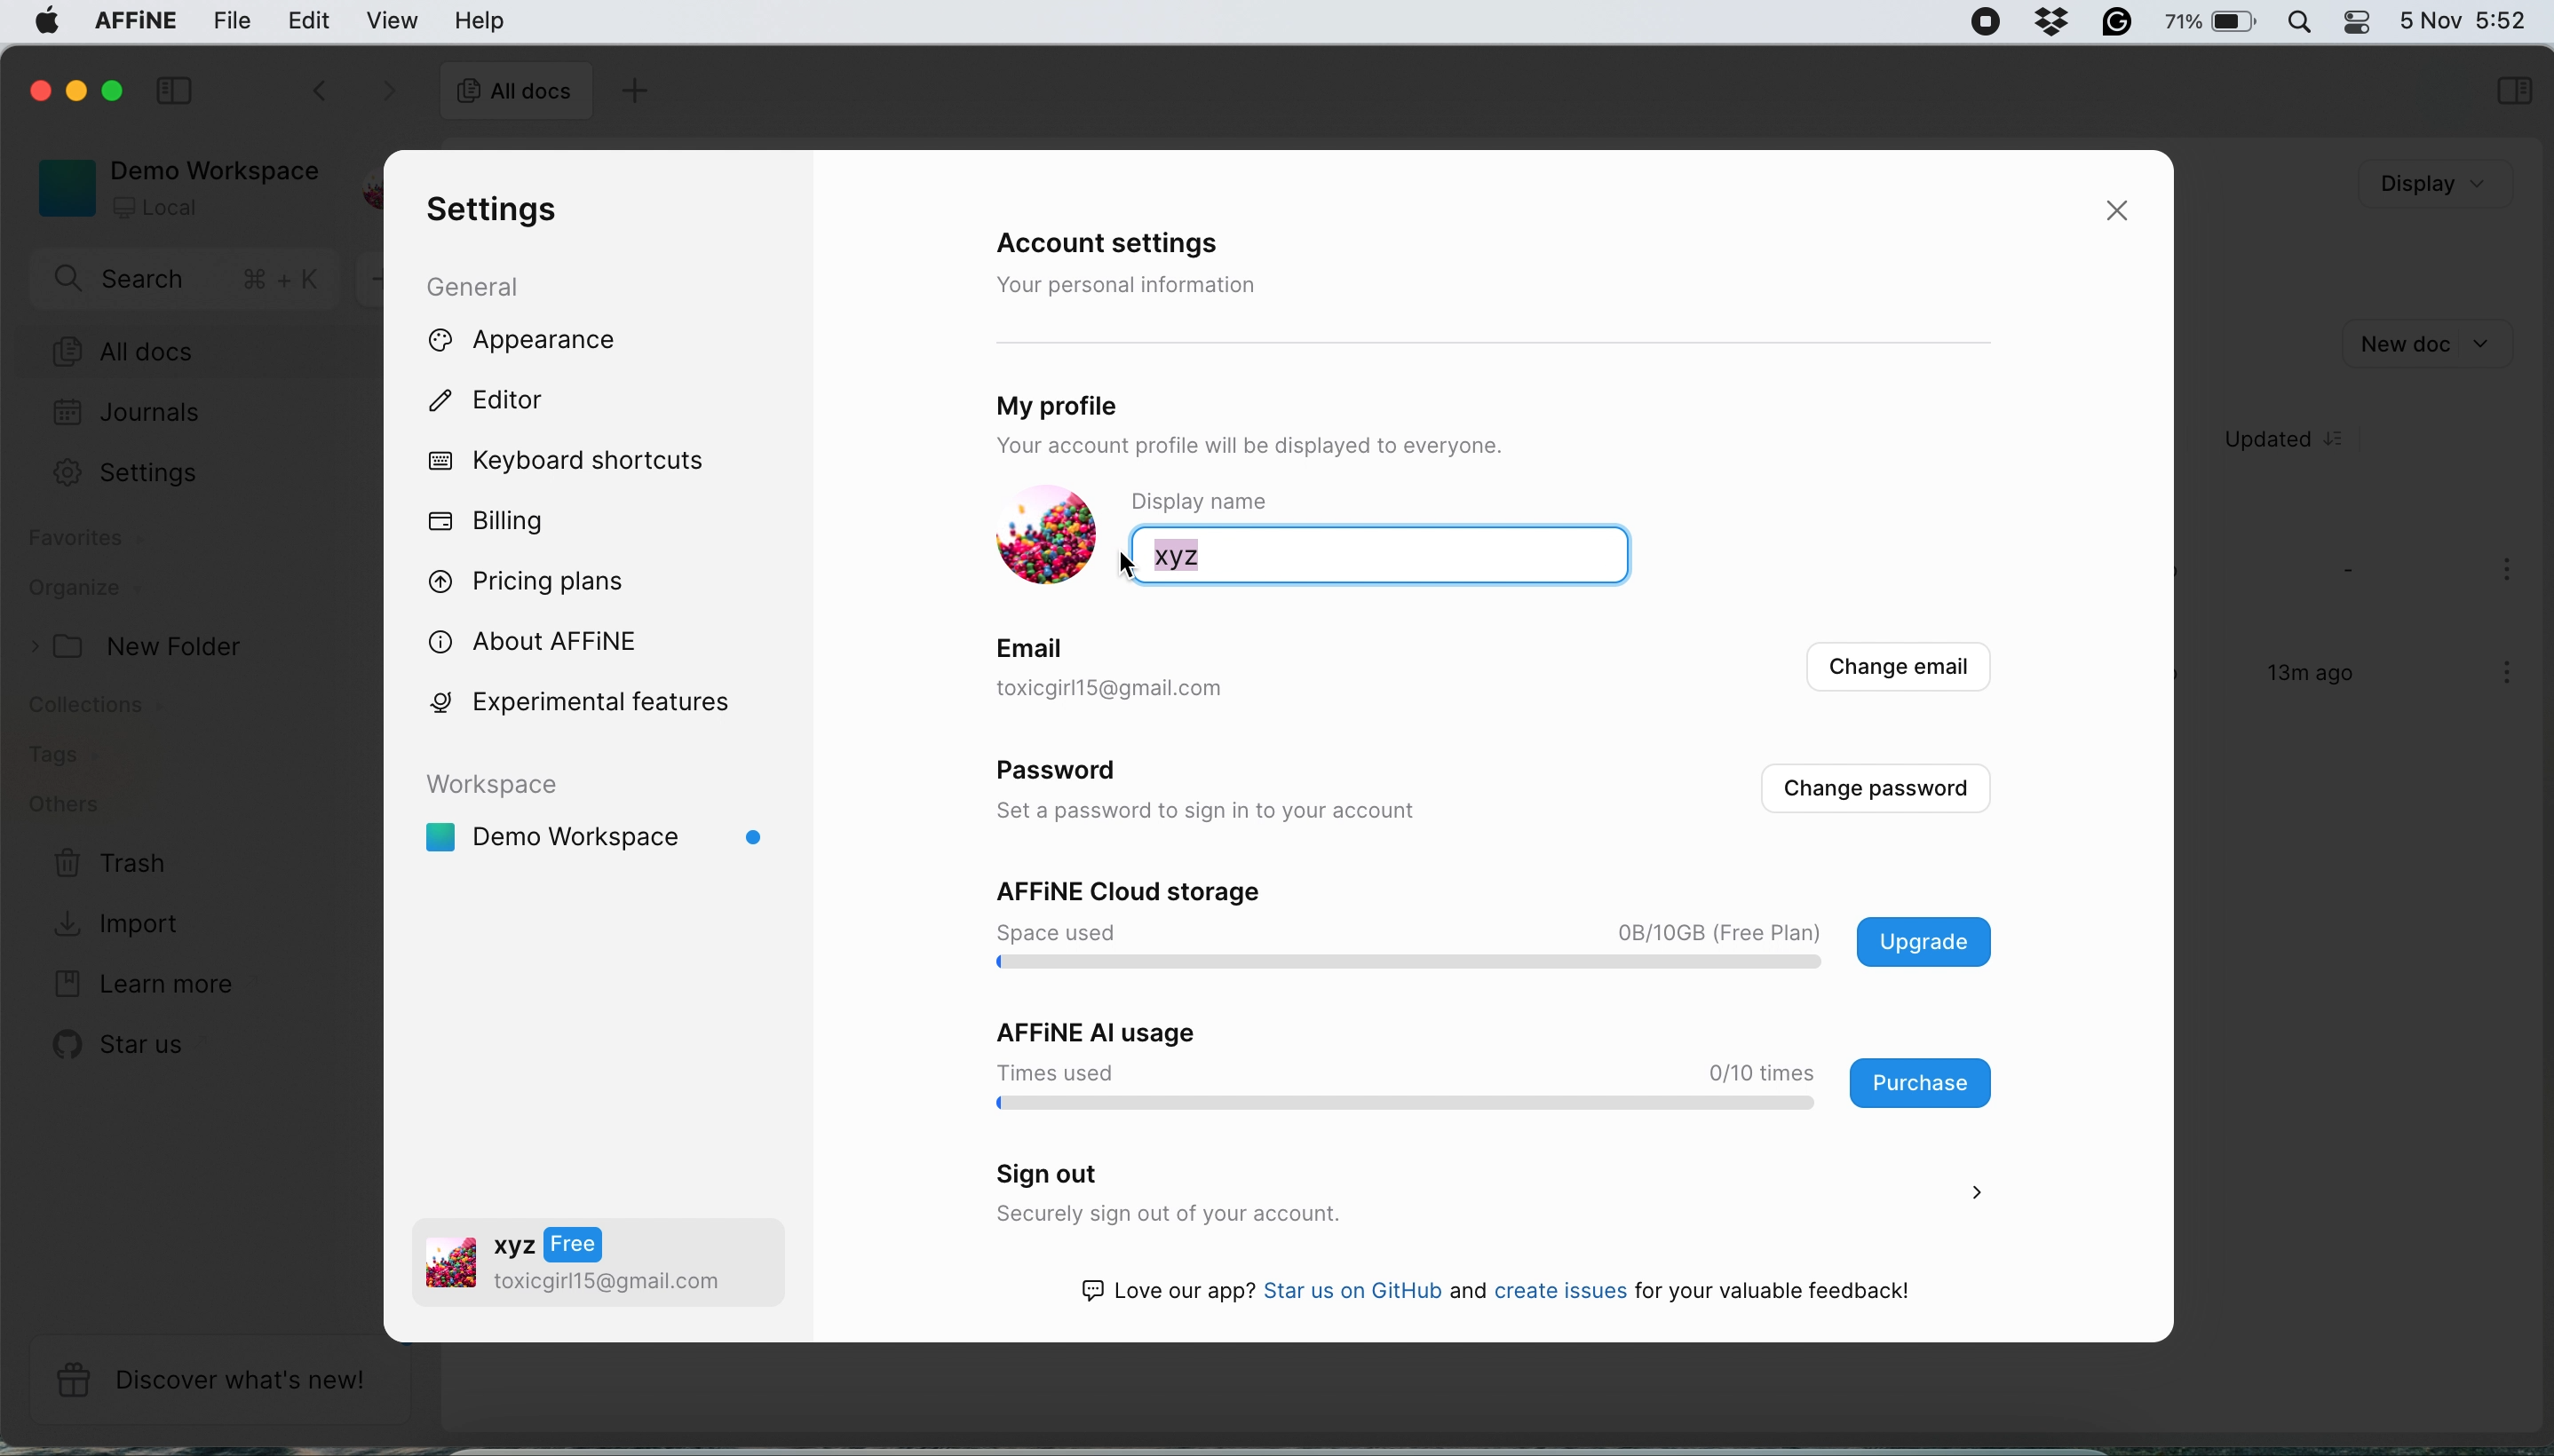 Image resolution: width=2554 pixels, height=1456 pixels. What do you see at coordinates (540, 578) in the screenshot?
I see `pricing plans` at bounding box center [540, 578].